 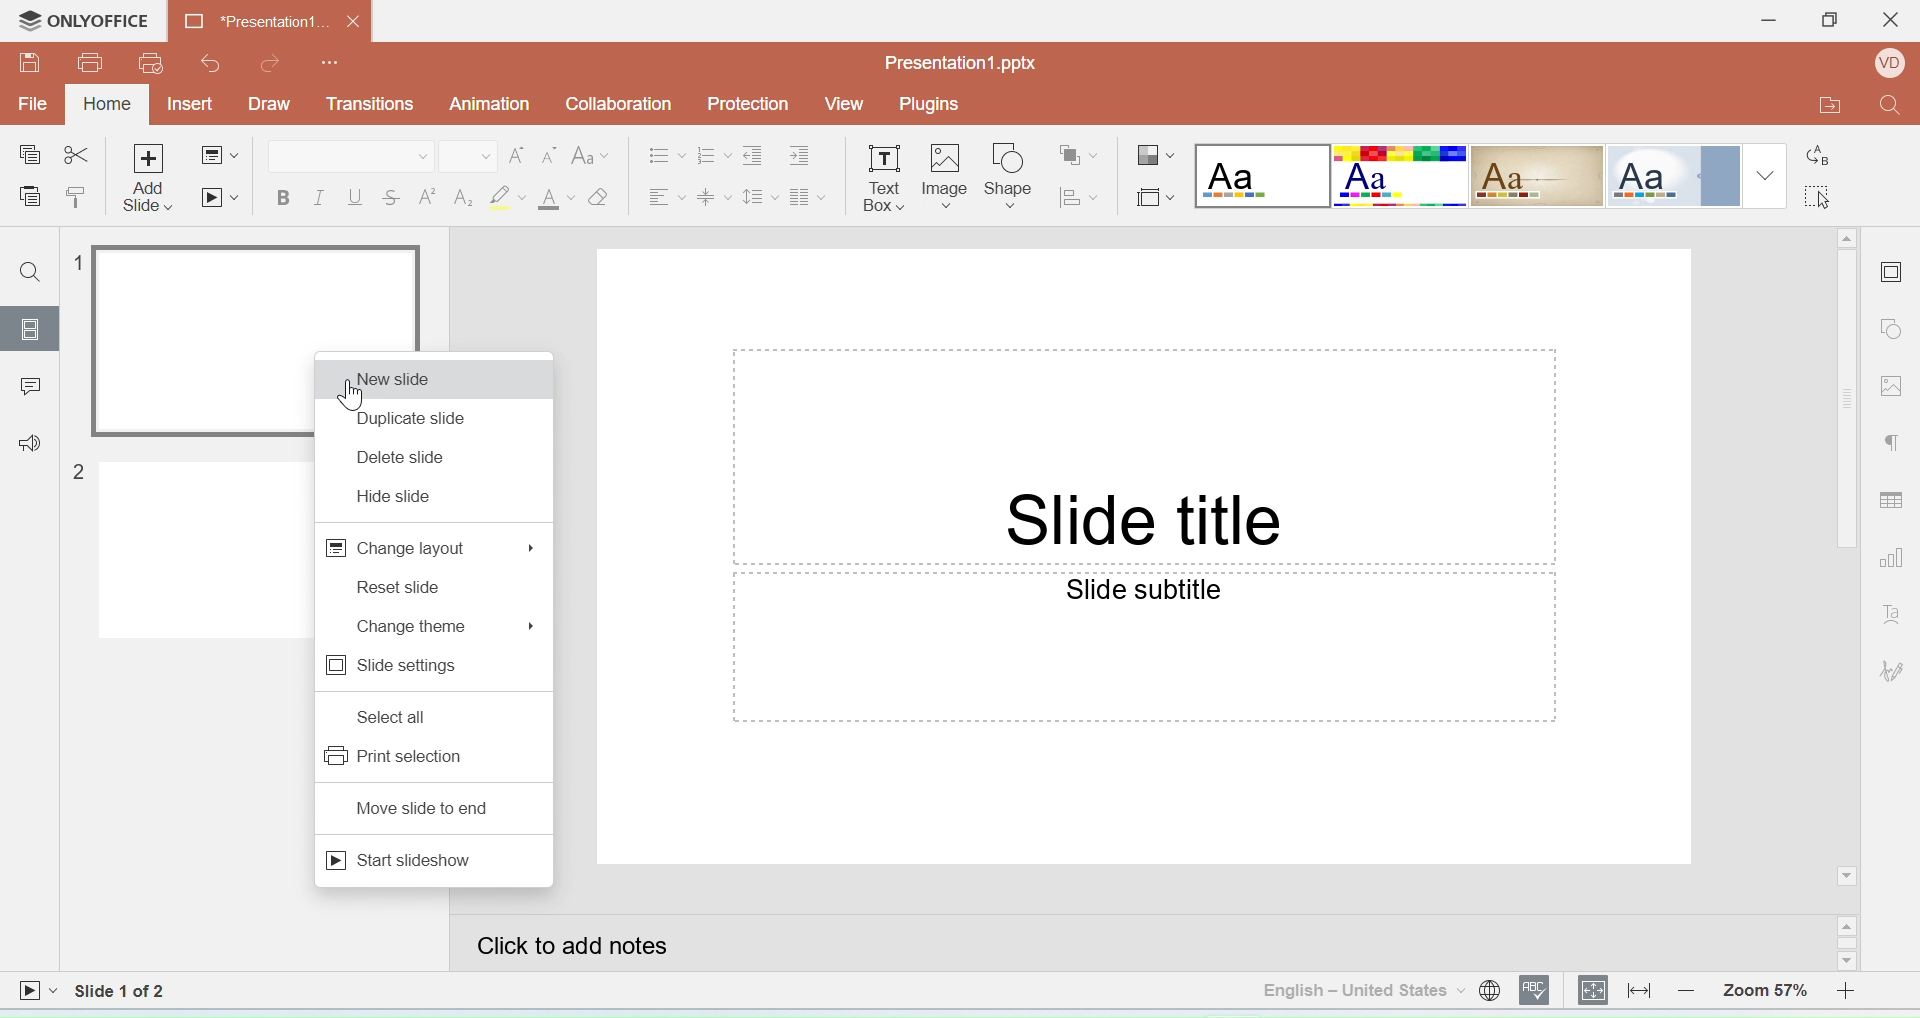 I want to click on delete slide, so click(x=410, y=457).